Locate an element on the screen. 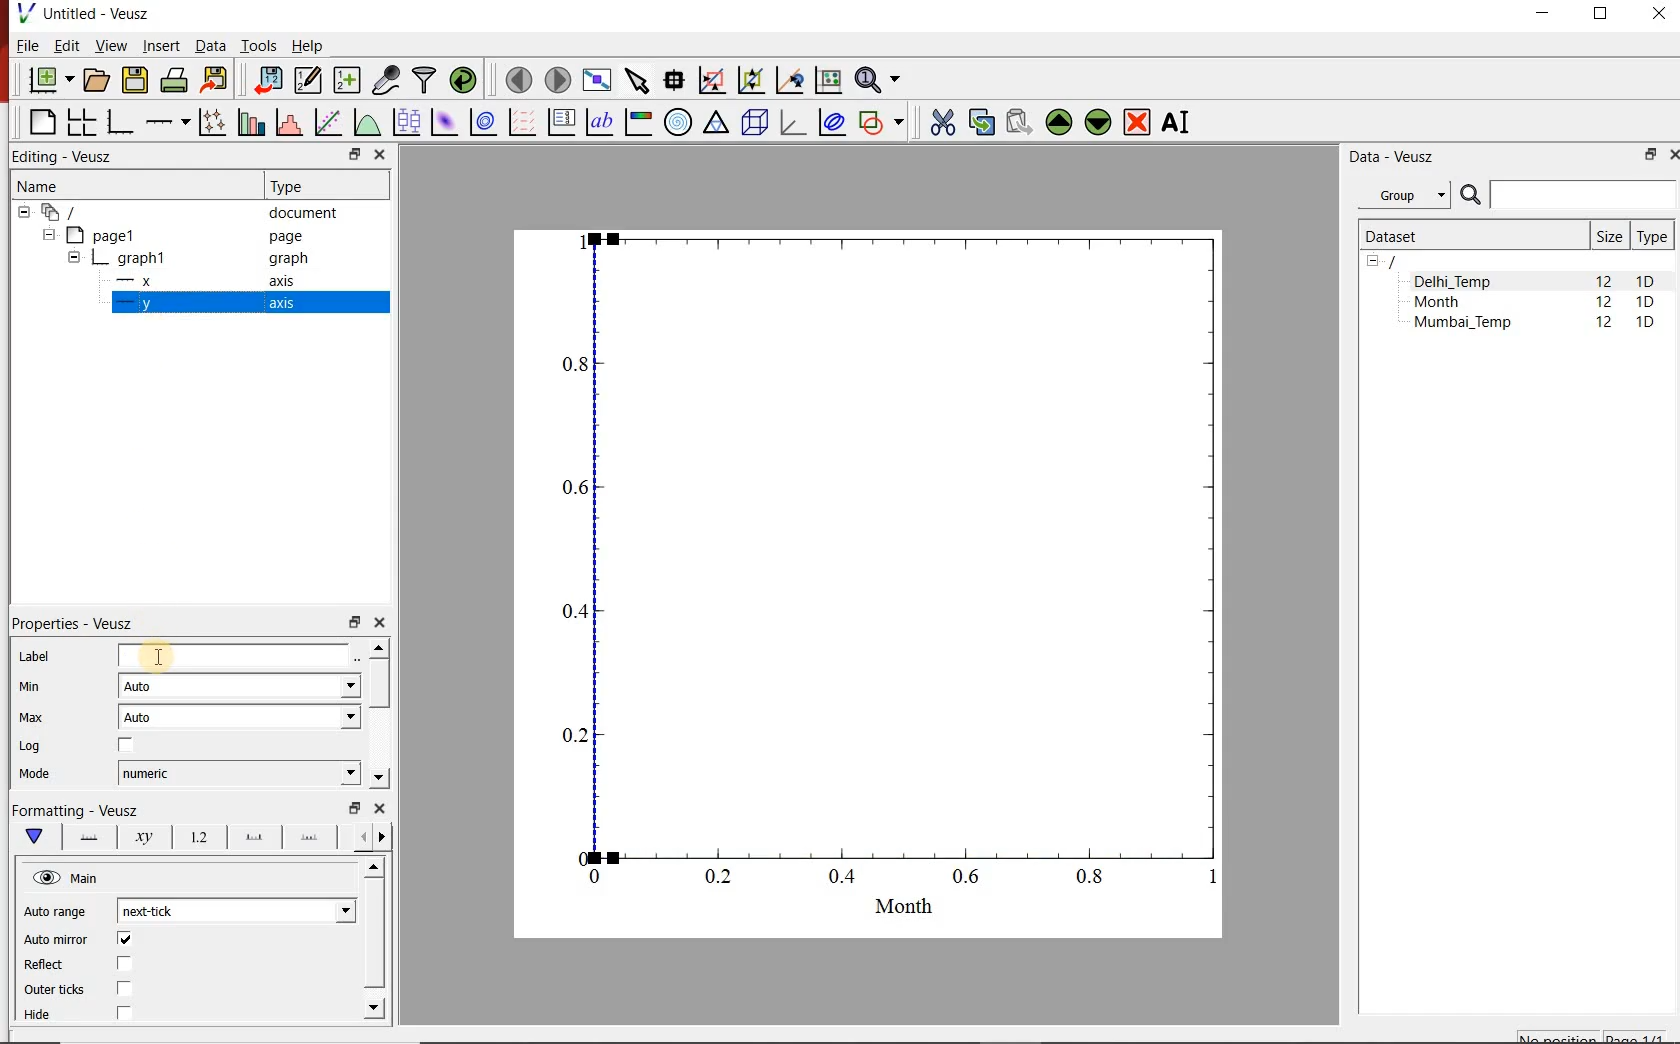 The width and height of the screenshot is (1680, 1044). plot a vector field is located at coordinates (521, 123).